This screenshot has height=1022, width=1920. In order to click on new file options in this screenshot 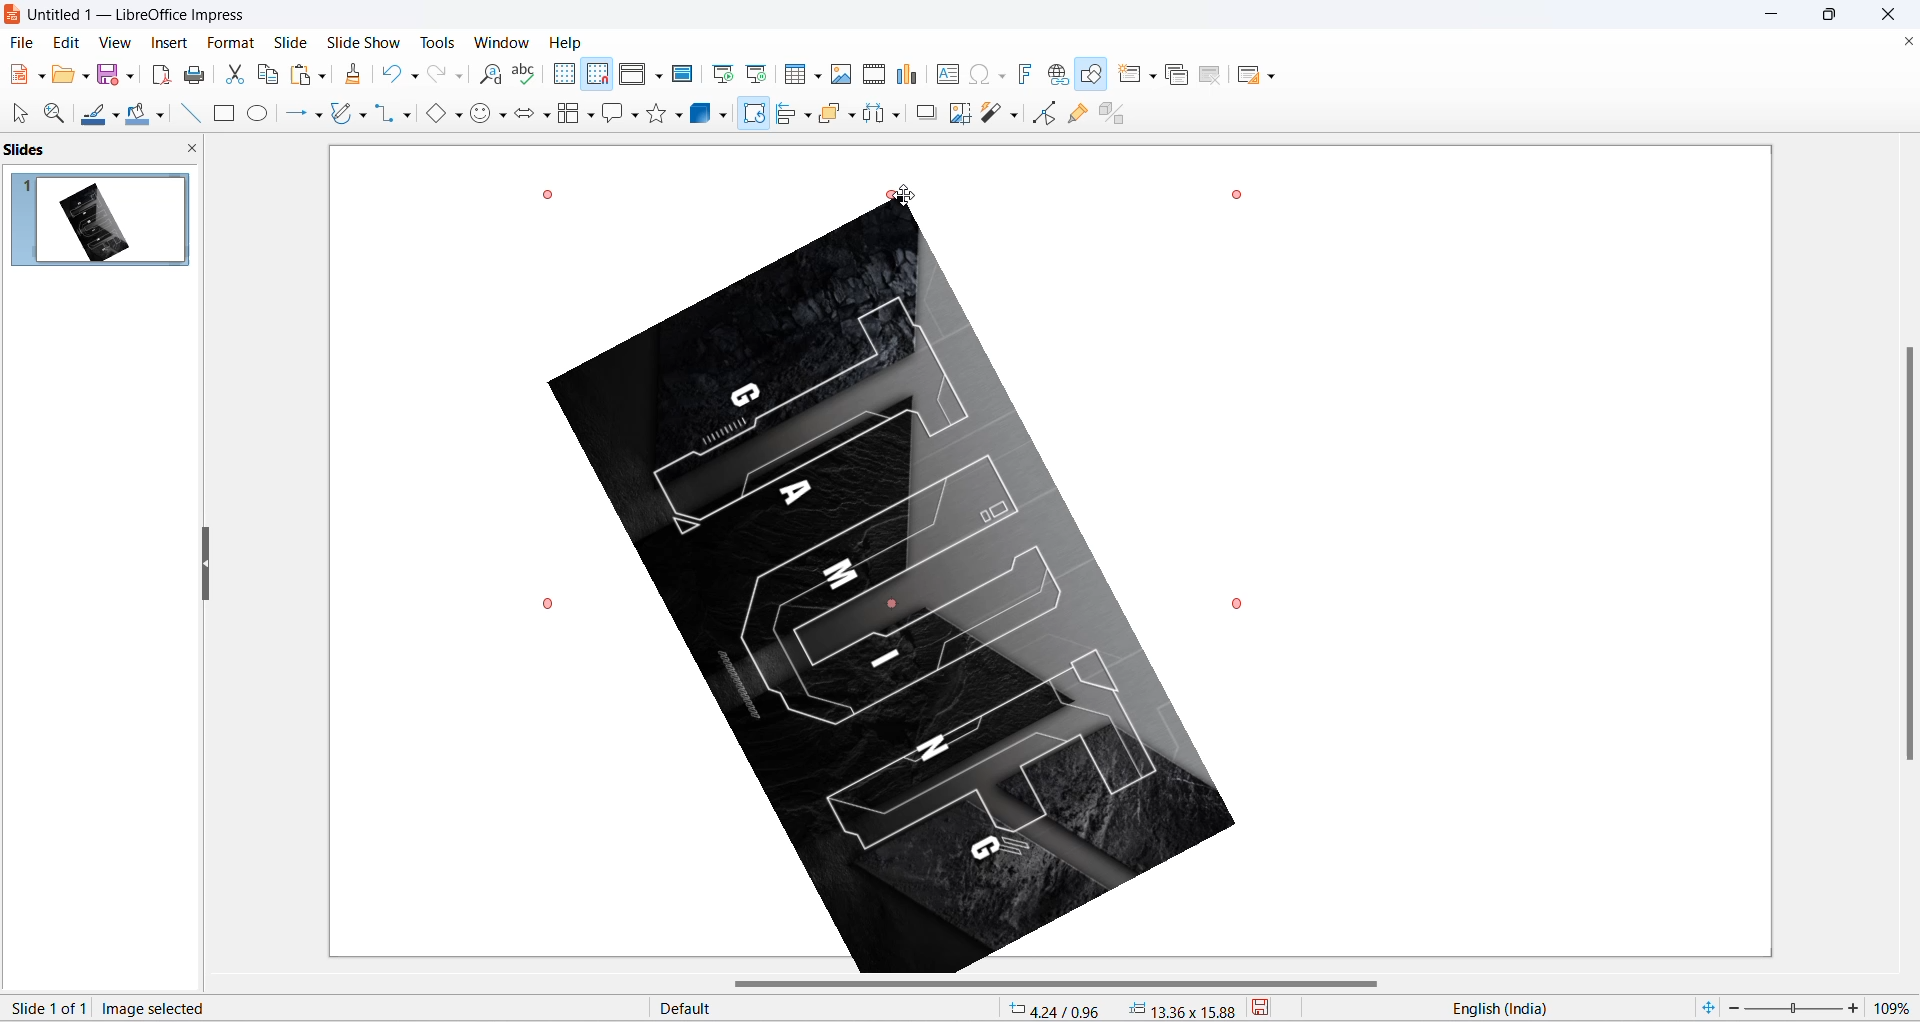, I will do `click(43, 77)`.